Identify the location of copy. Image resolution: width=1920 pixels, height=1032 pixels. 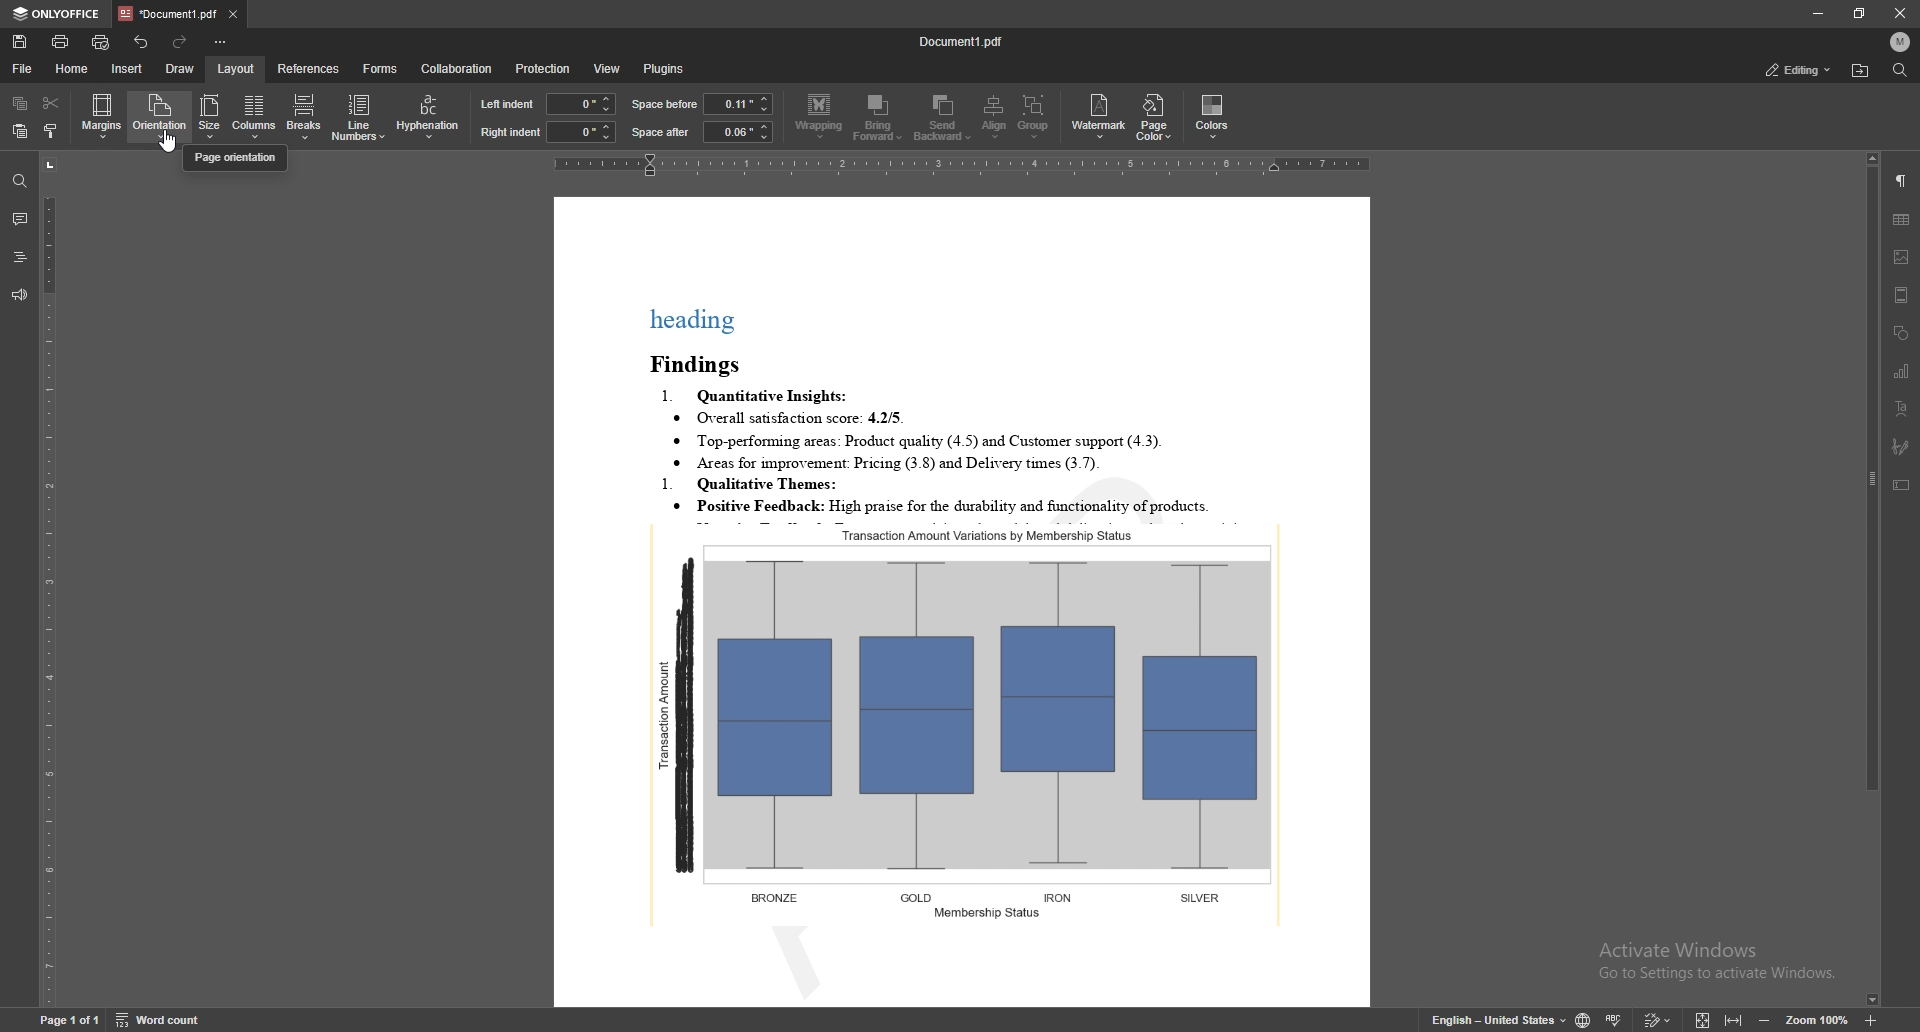
(20, 102).